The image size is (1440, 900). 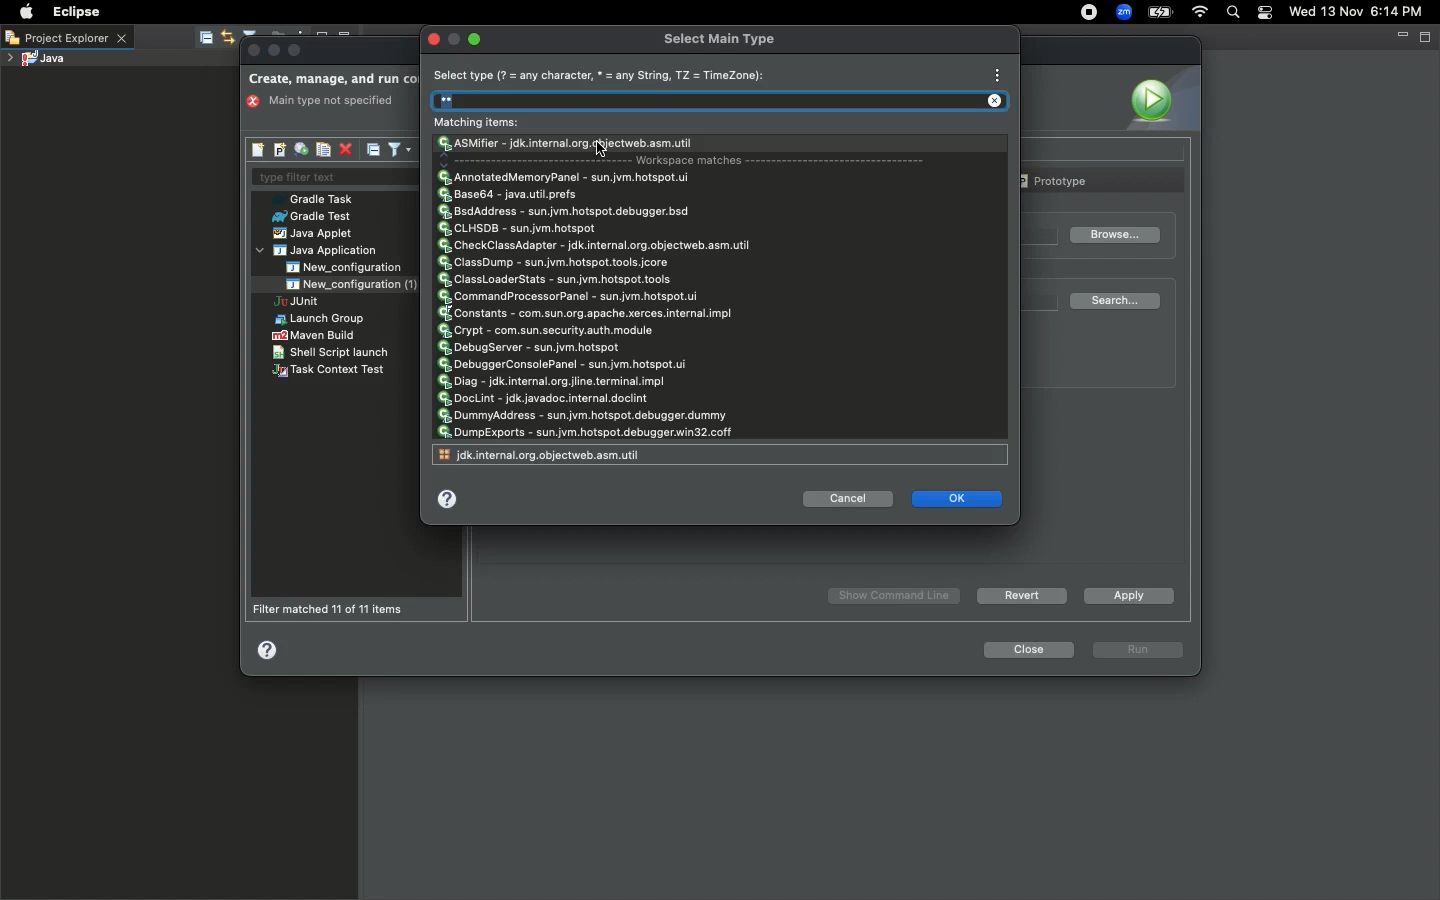 I want to click on cursor, so click(x=606, y=149).